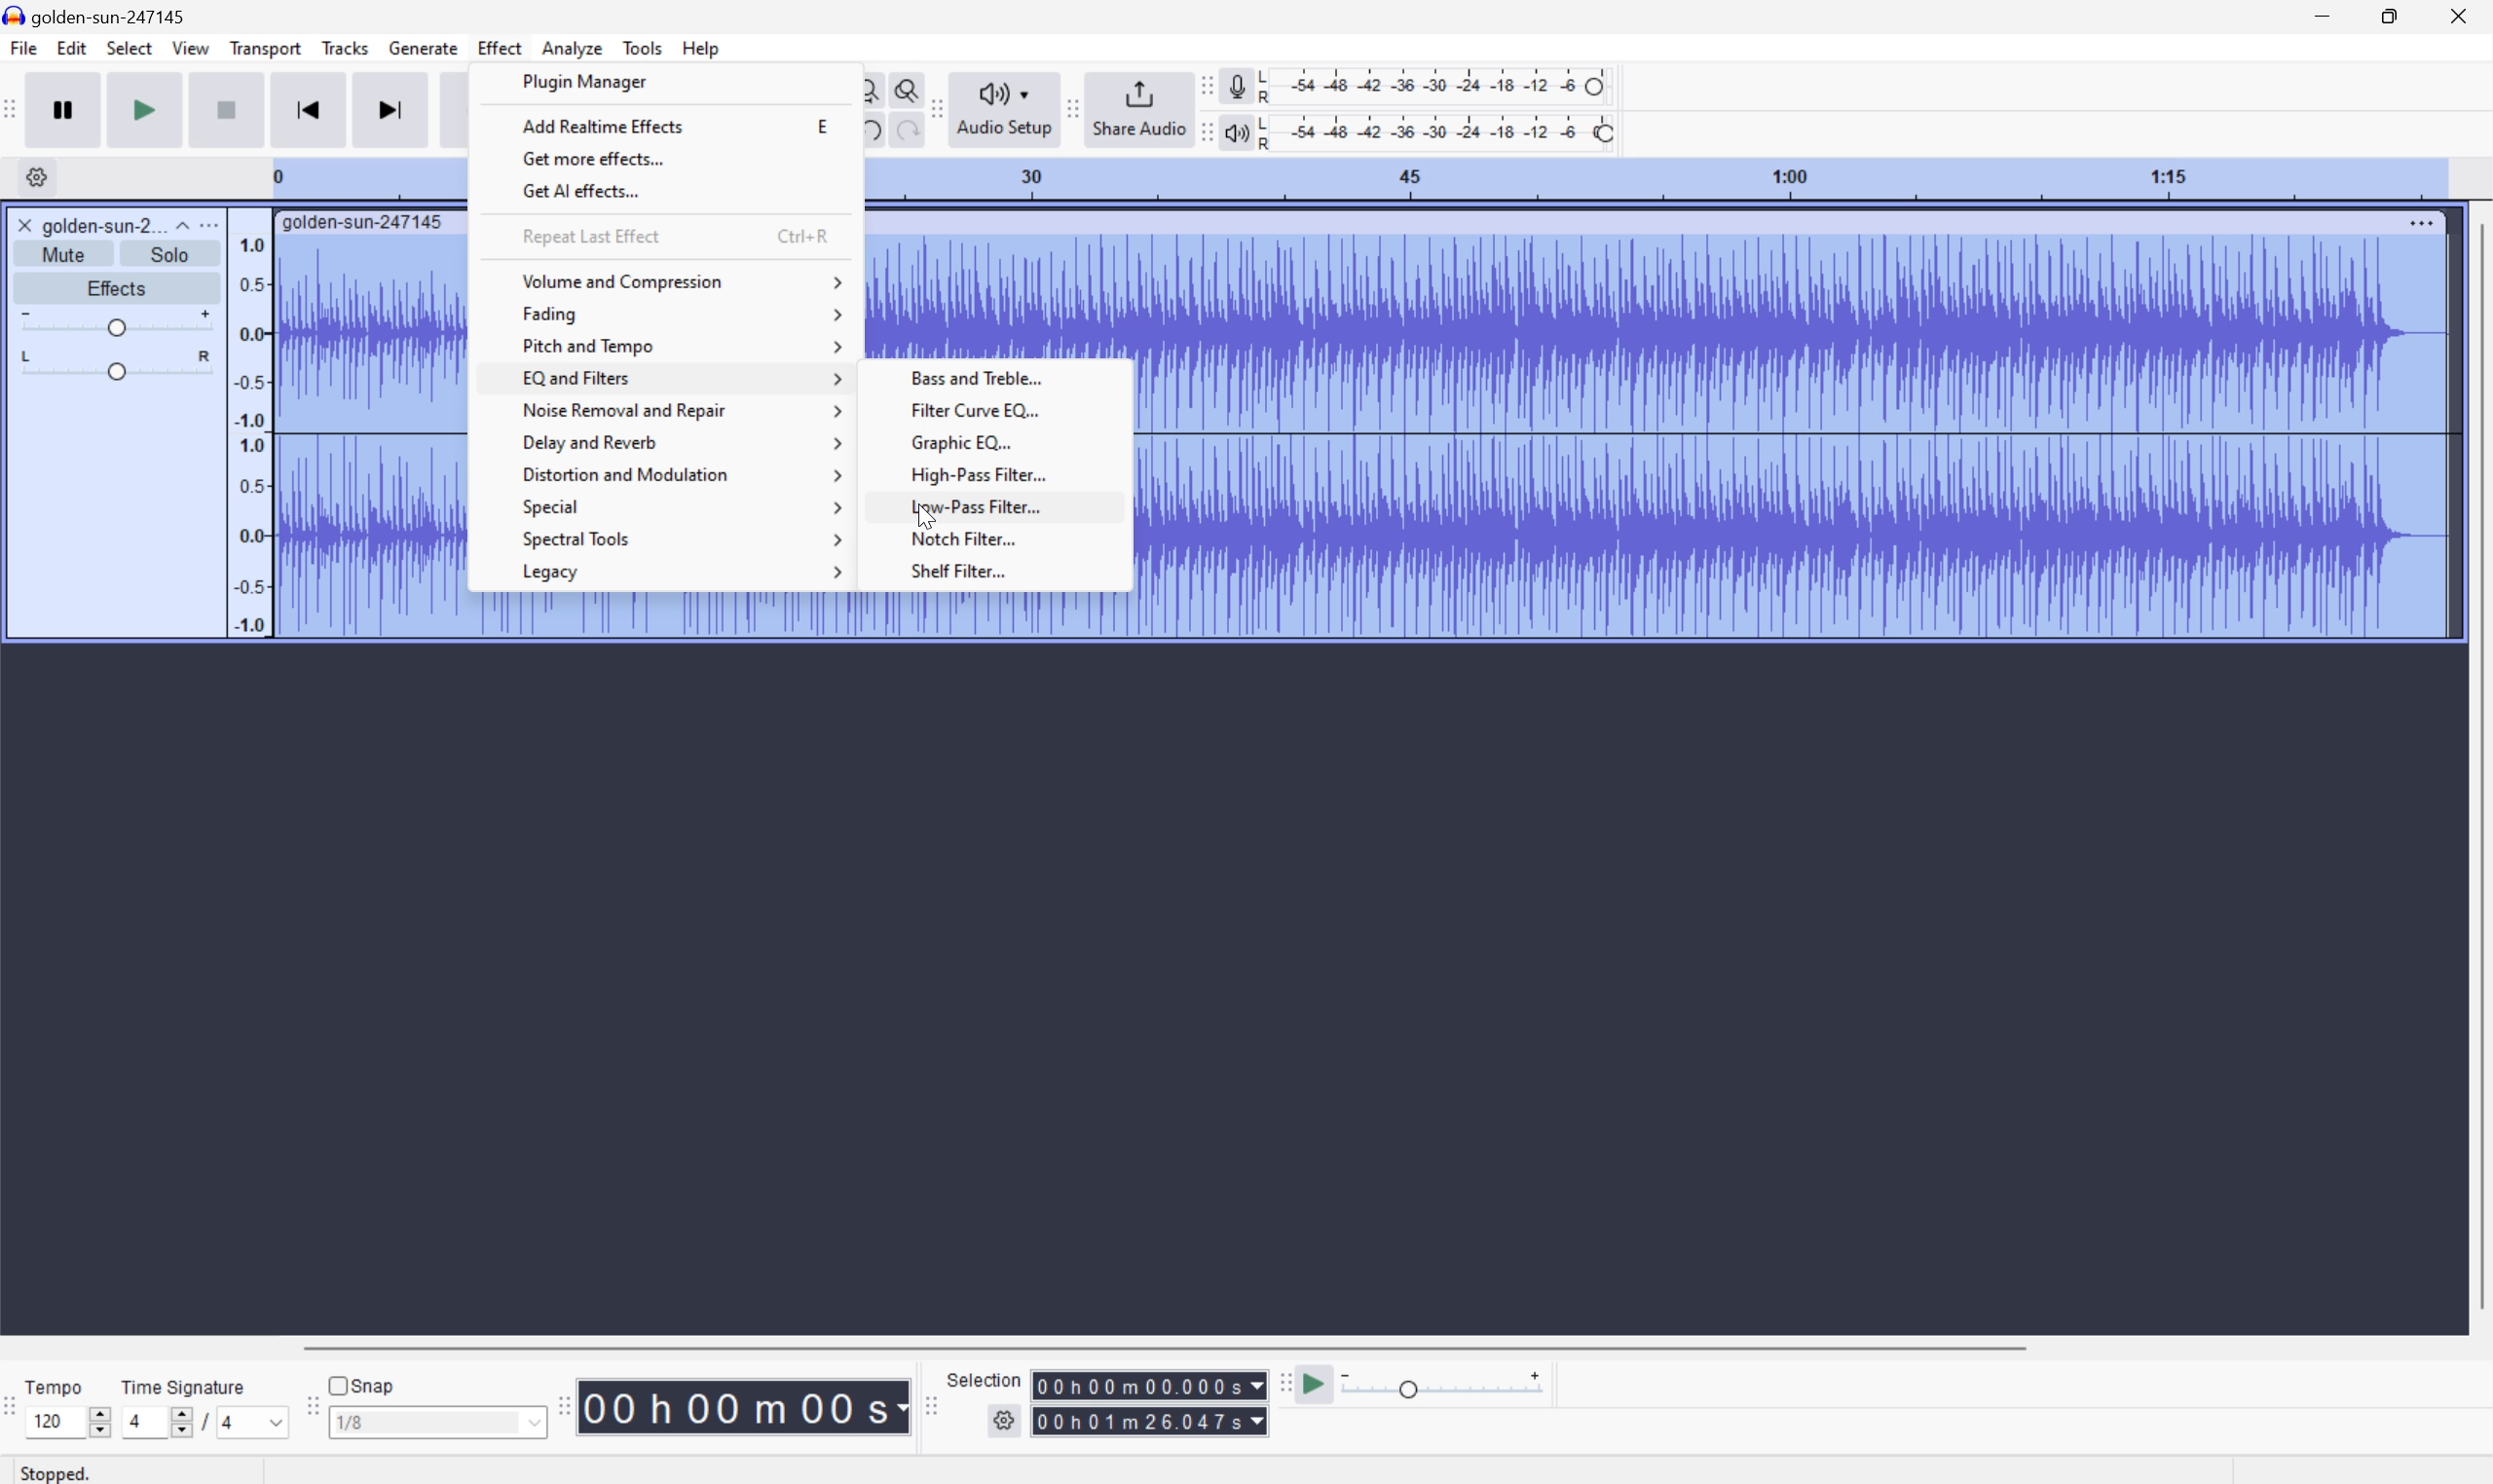  I want to click on Pitch and tempo, so click(681, 345).